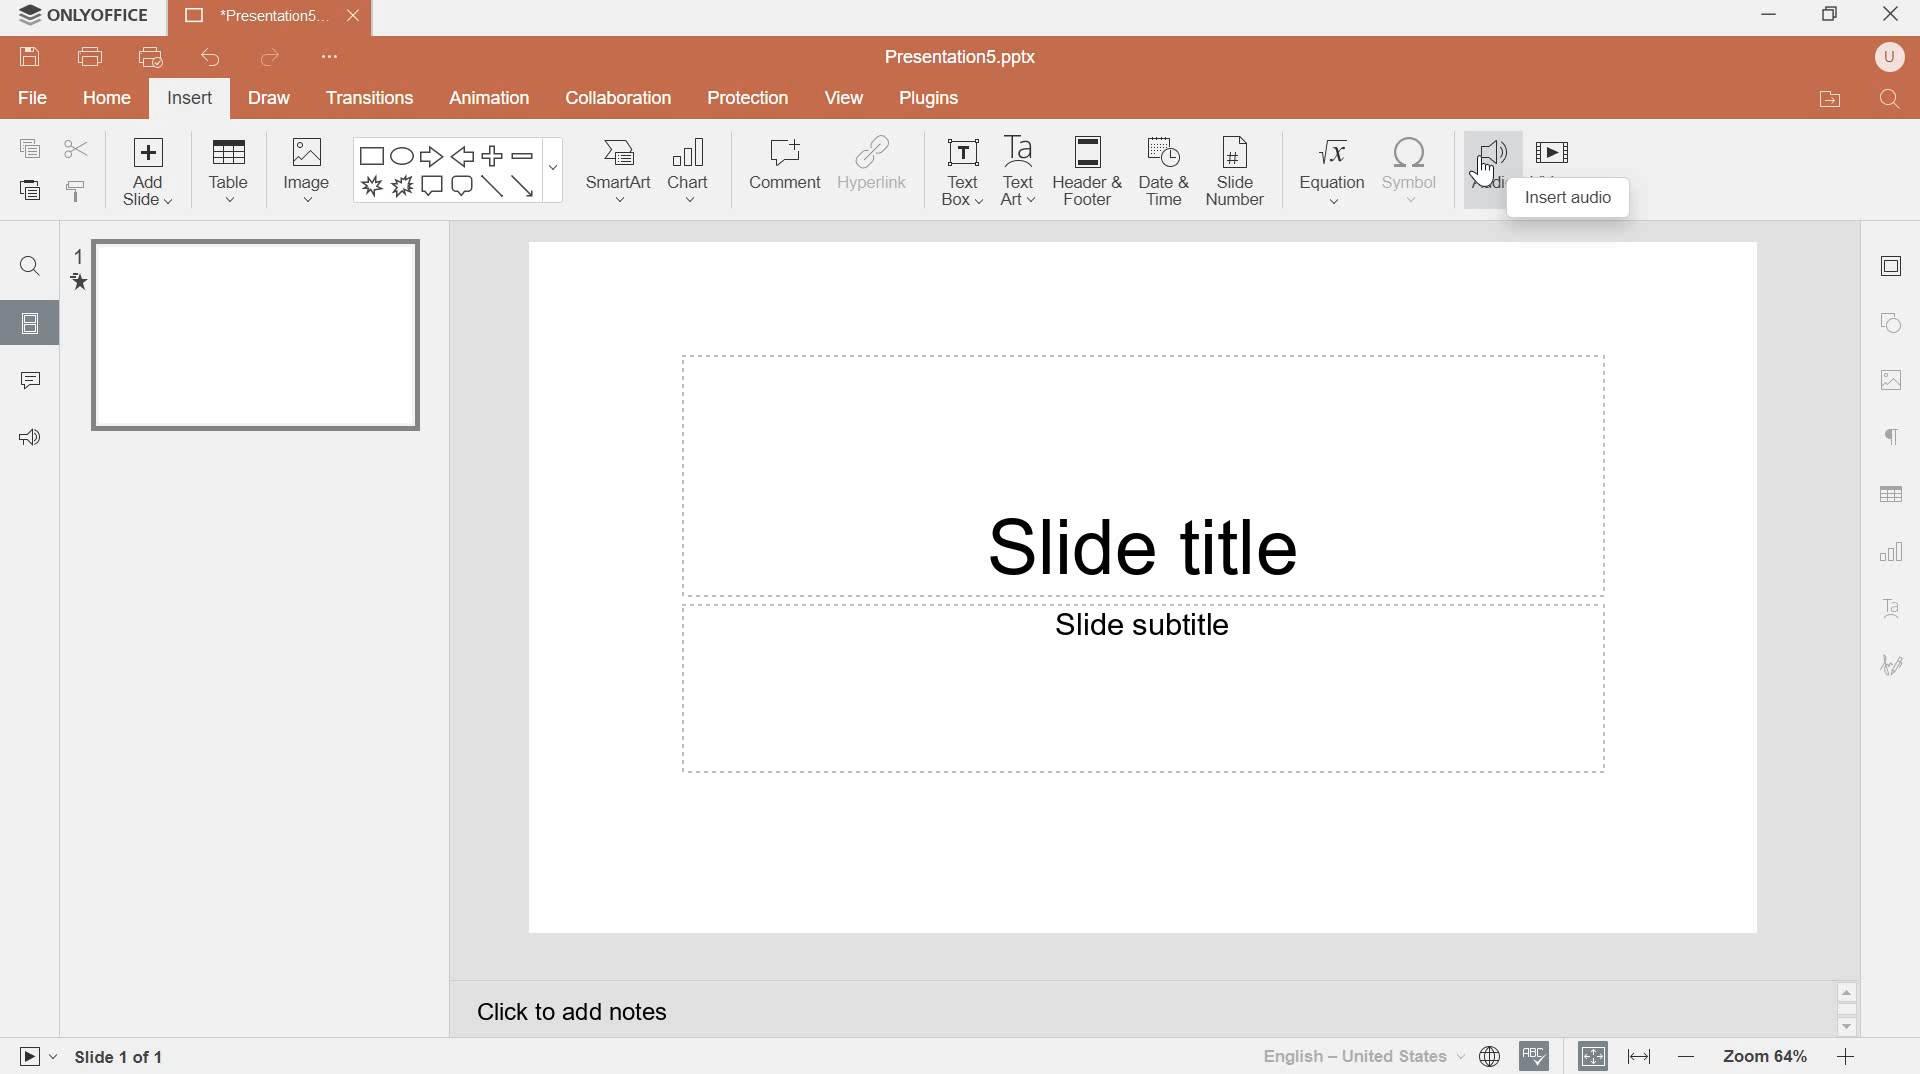 The height and width of the screenshot is (1074, 1920). I want to click on paragraph settings, so click(1886, 438).